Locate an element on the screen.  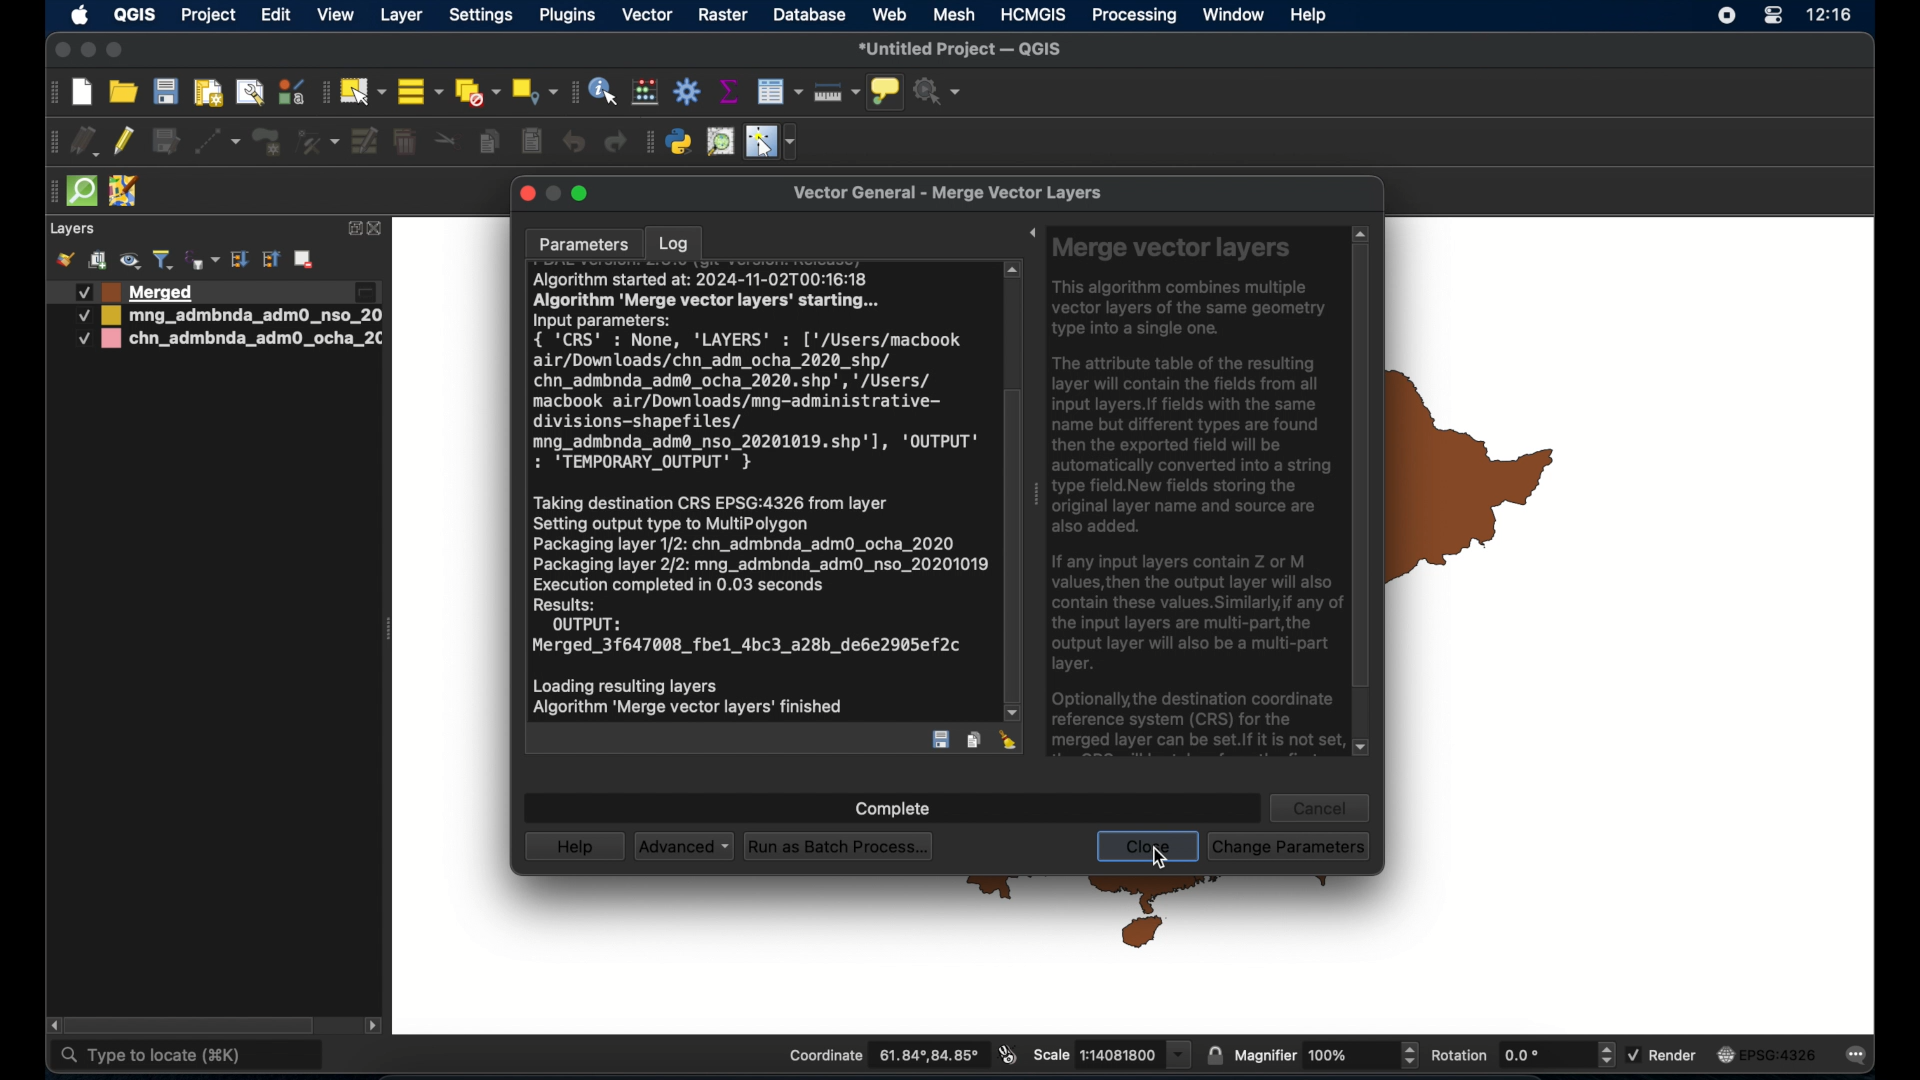
maximize is located at coordinates (115, 51).